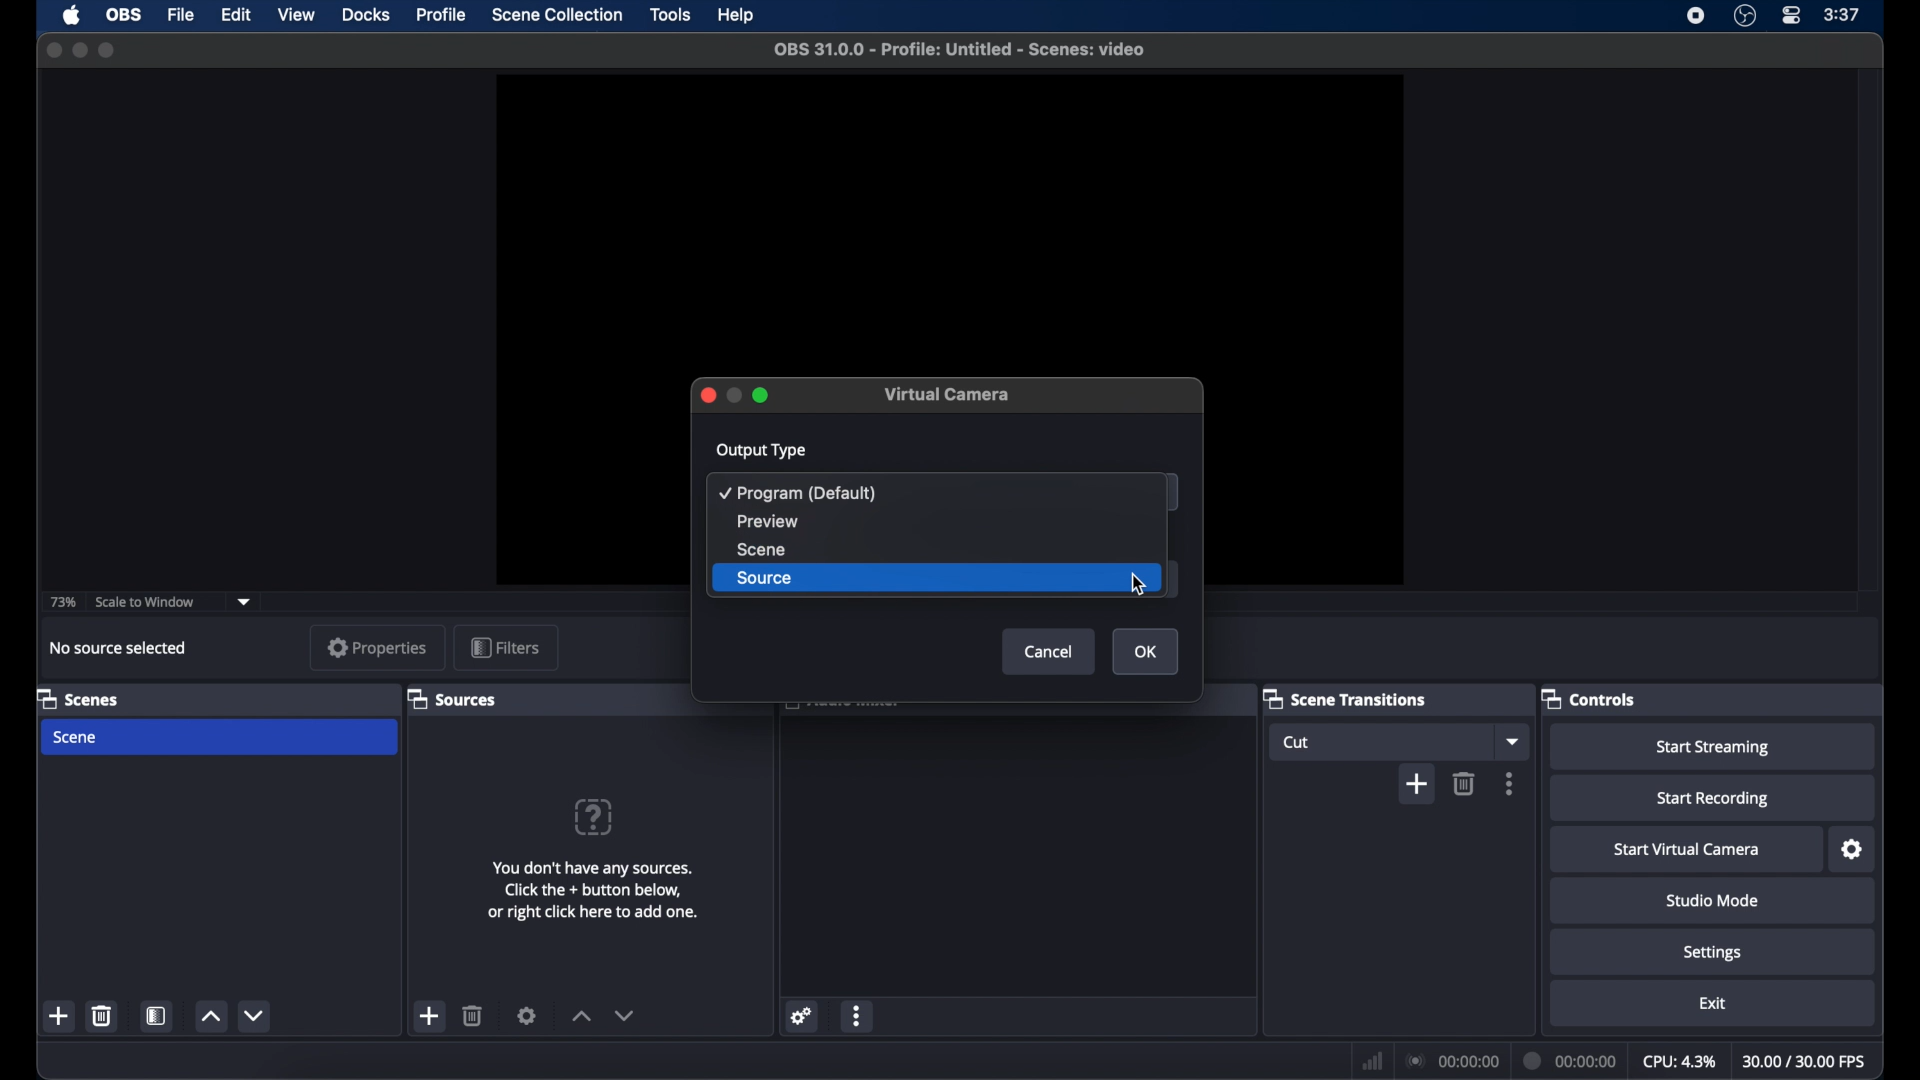 This screenshot has height=1080, width=1920. Describe the element at coordinates (474, 1015) in the screenshot. I see `delete` at that location.